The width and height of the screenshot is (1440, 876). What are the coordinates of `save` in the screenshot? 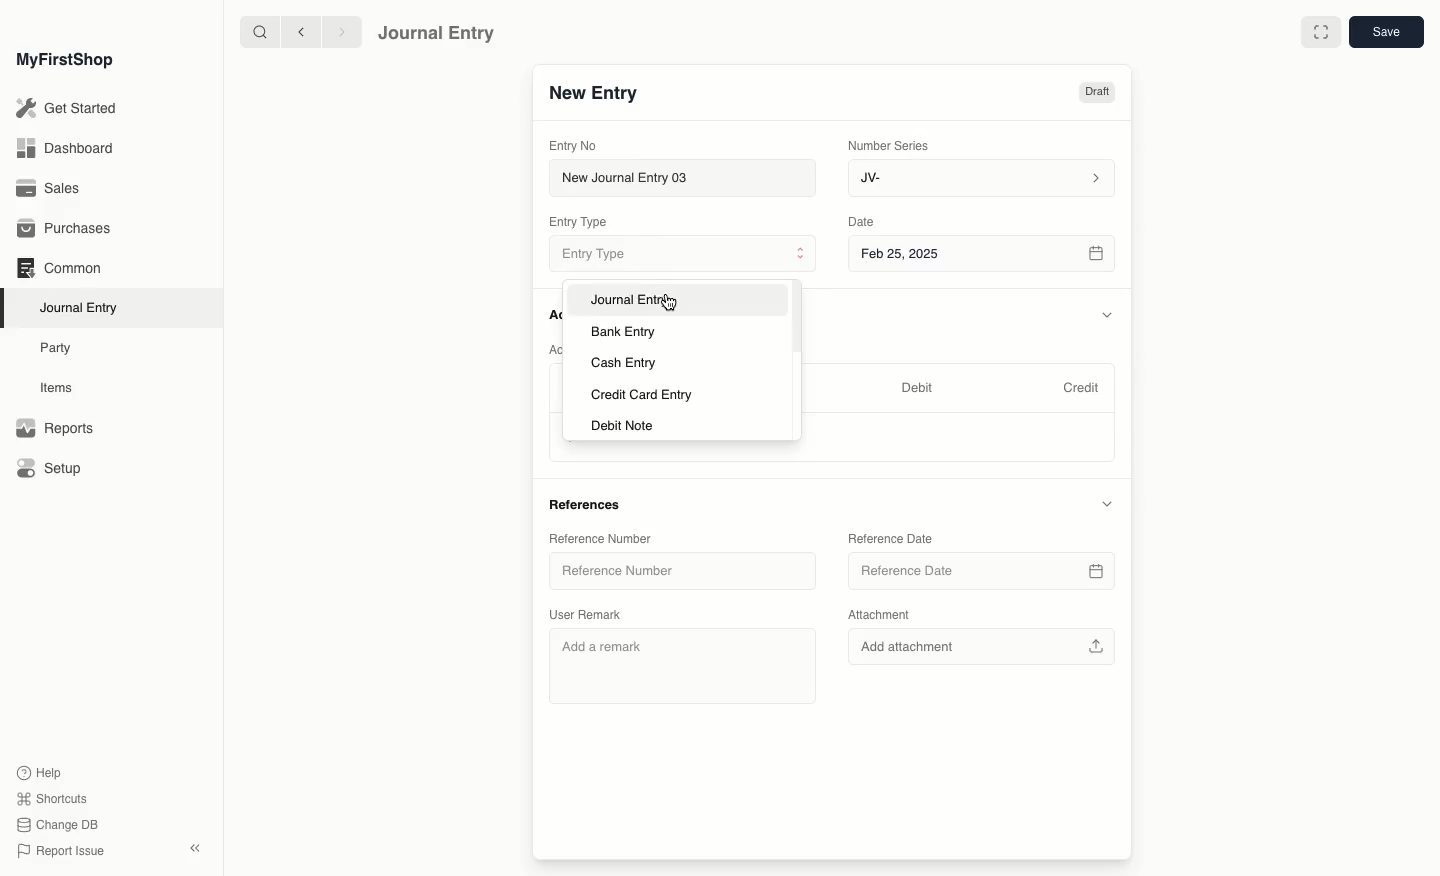 It's located at (1385, 33).